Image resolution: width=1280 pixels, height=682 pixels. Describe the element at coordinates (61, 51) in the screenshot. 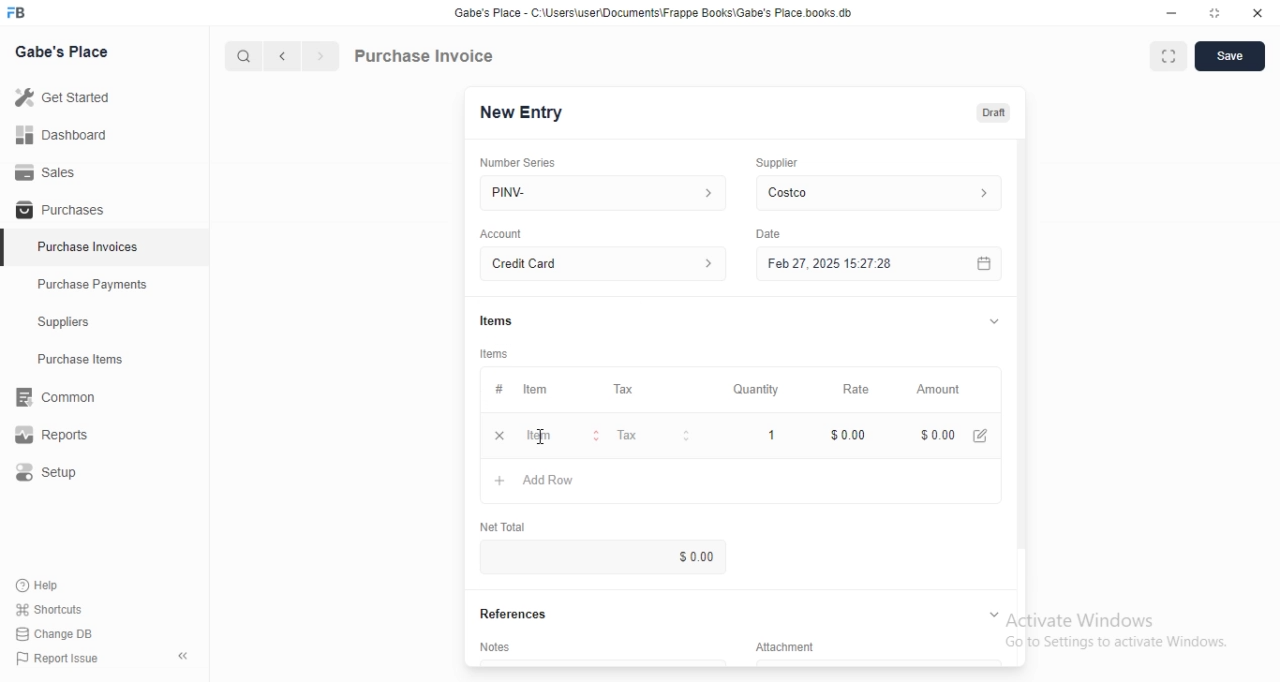

I see `Gabe's Place` at that location.